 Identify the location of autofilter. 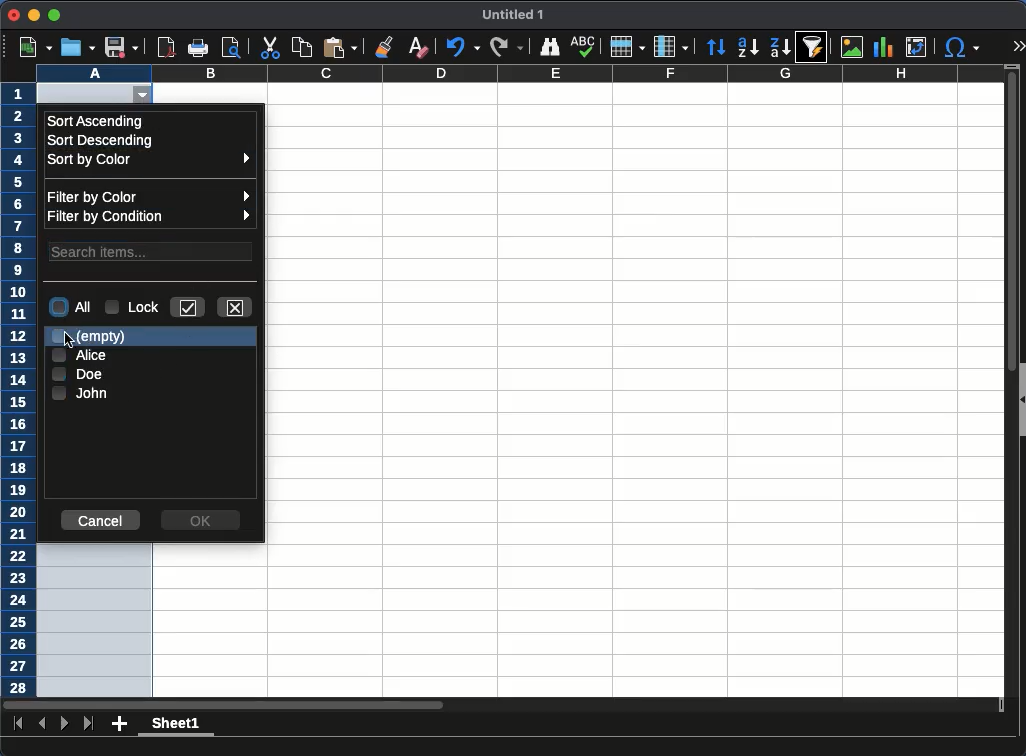
(813, 46).